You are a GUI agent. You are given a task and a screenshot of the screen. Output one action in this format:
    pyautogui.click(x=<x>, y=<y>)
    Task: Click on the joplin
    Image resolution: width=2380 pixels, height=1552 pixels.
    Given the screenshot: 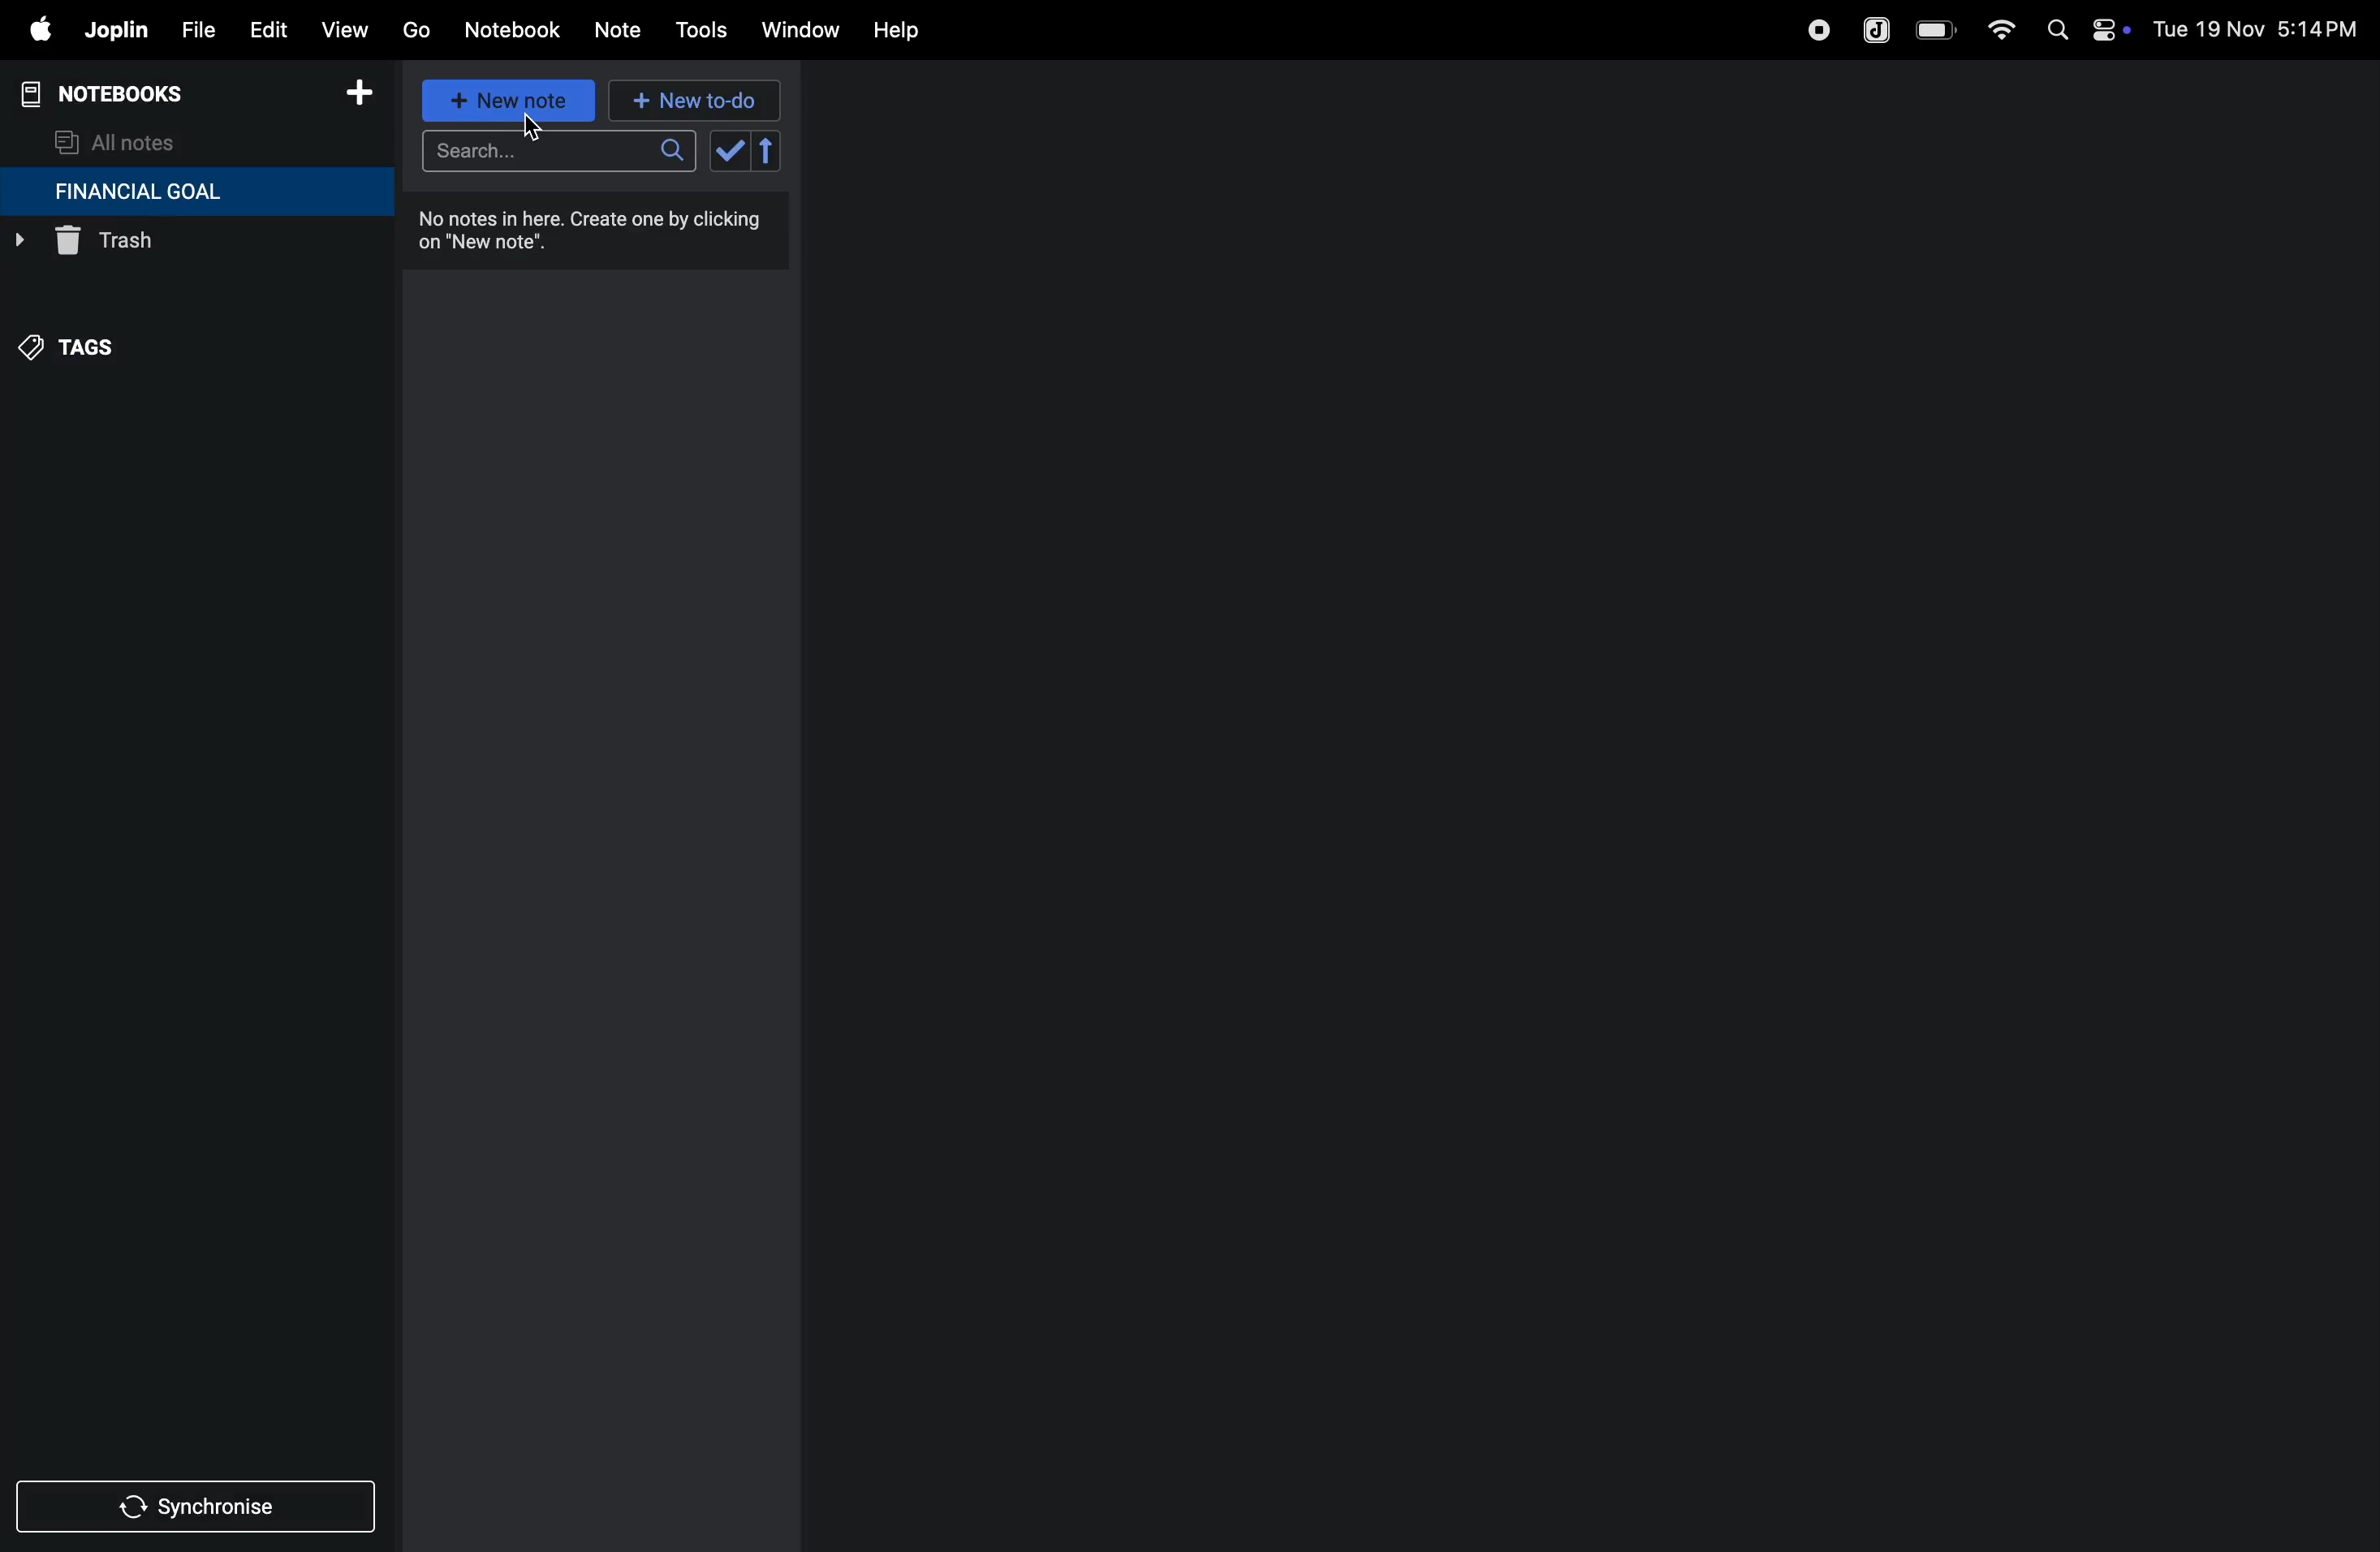 What is the action you would take?
    pyautogui.click(x=1878, y=28)
    